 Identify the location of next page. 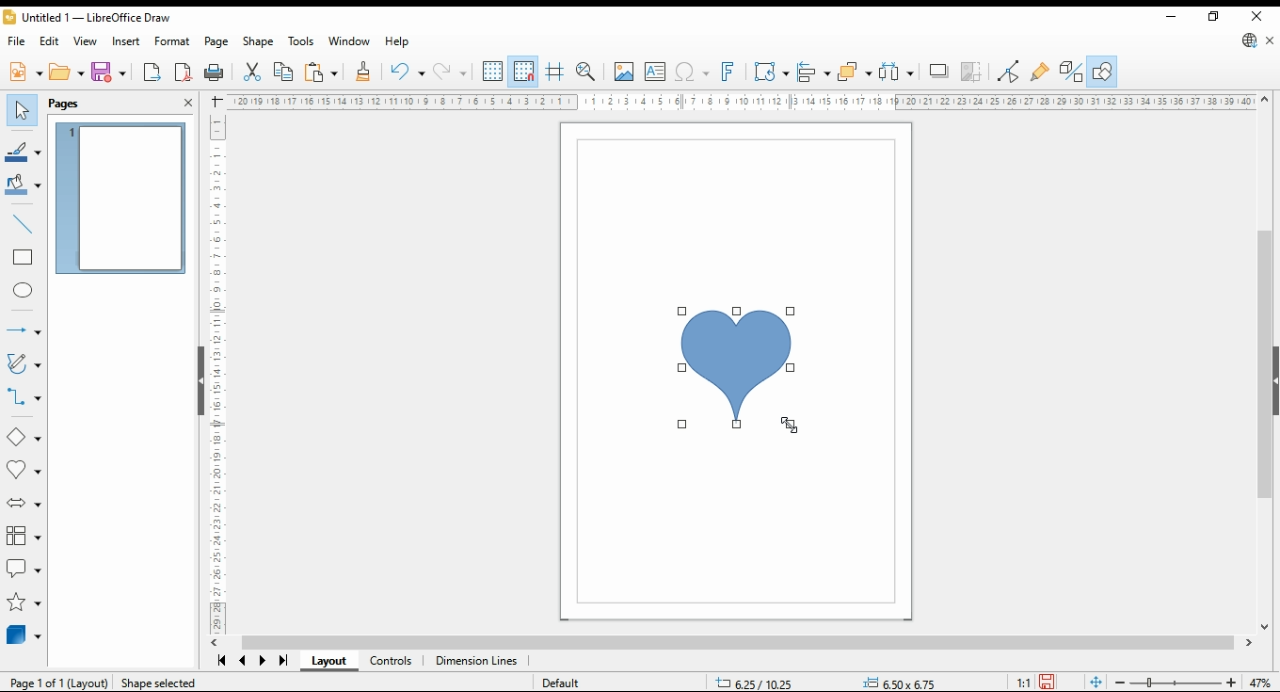
(264, 663).